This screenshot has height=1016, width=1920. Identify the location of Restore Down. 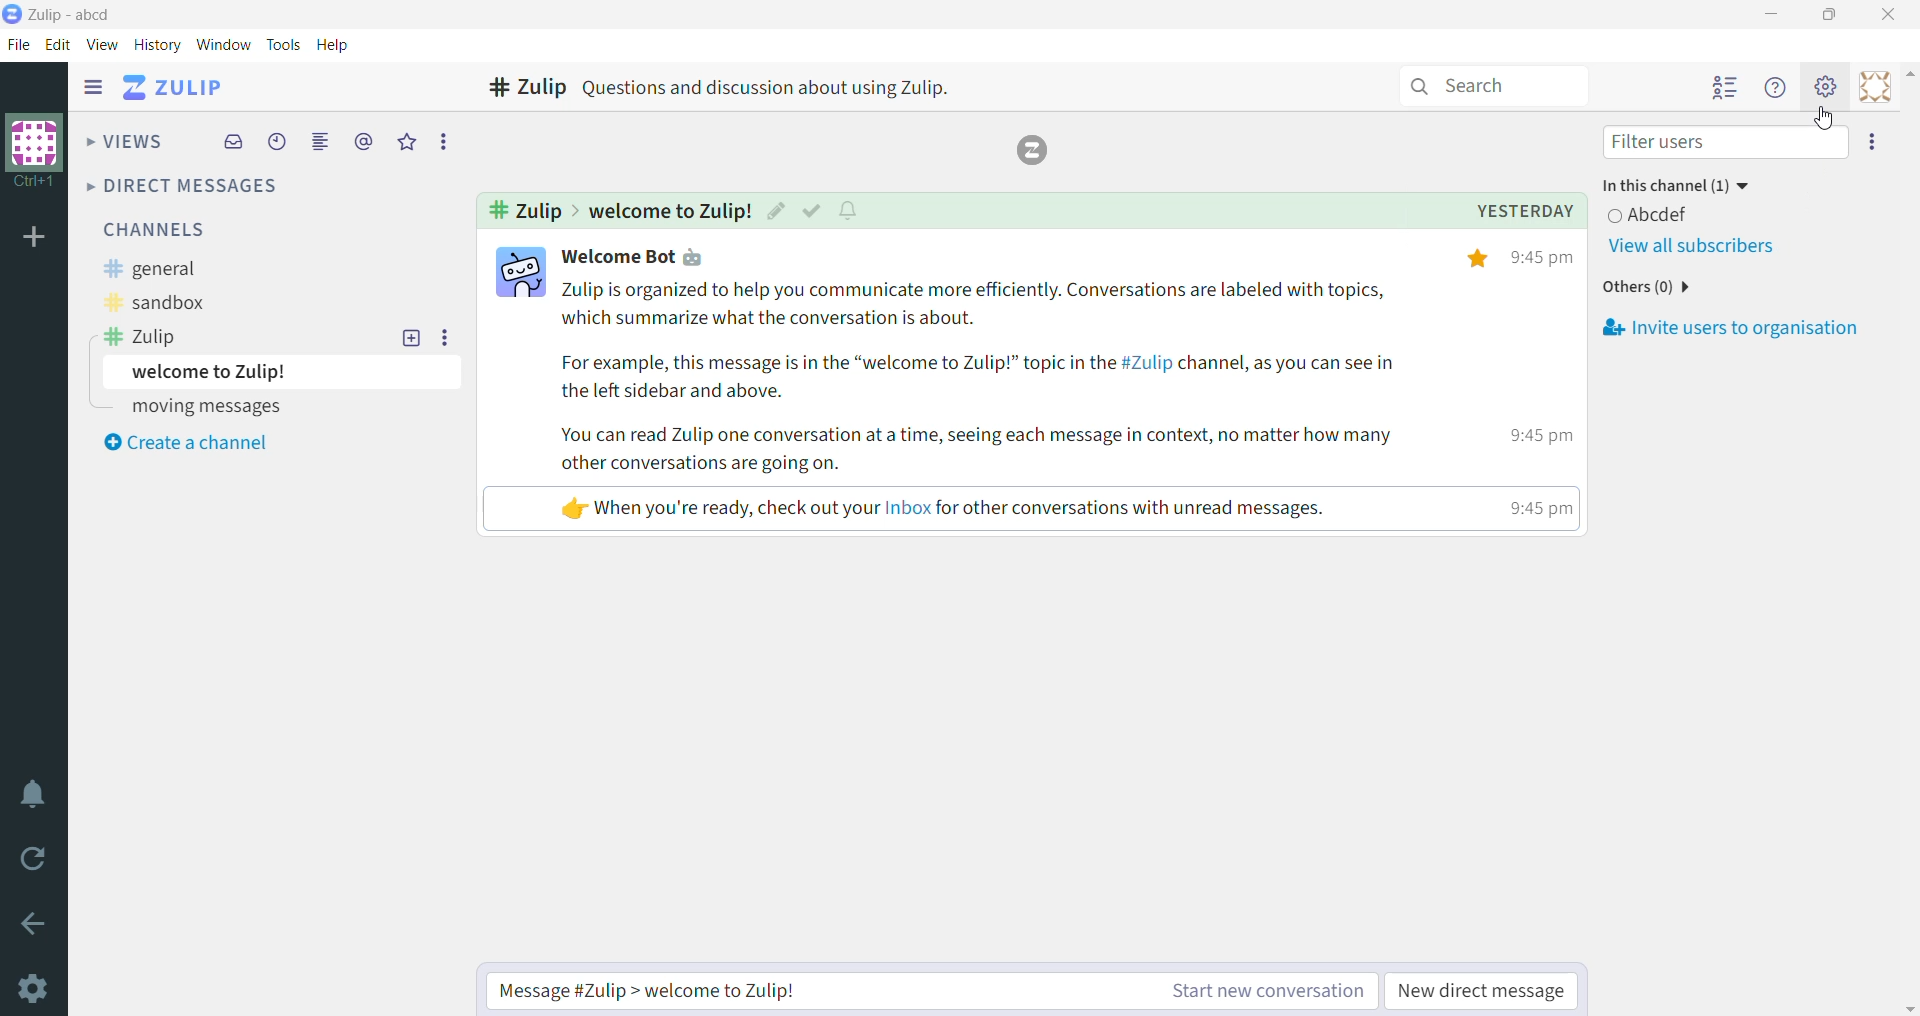
(1833, 15).